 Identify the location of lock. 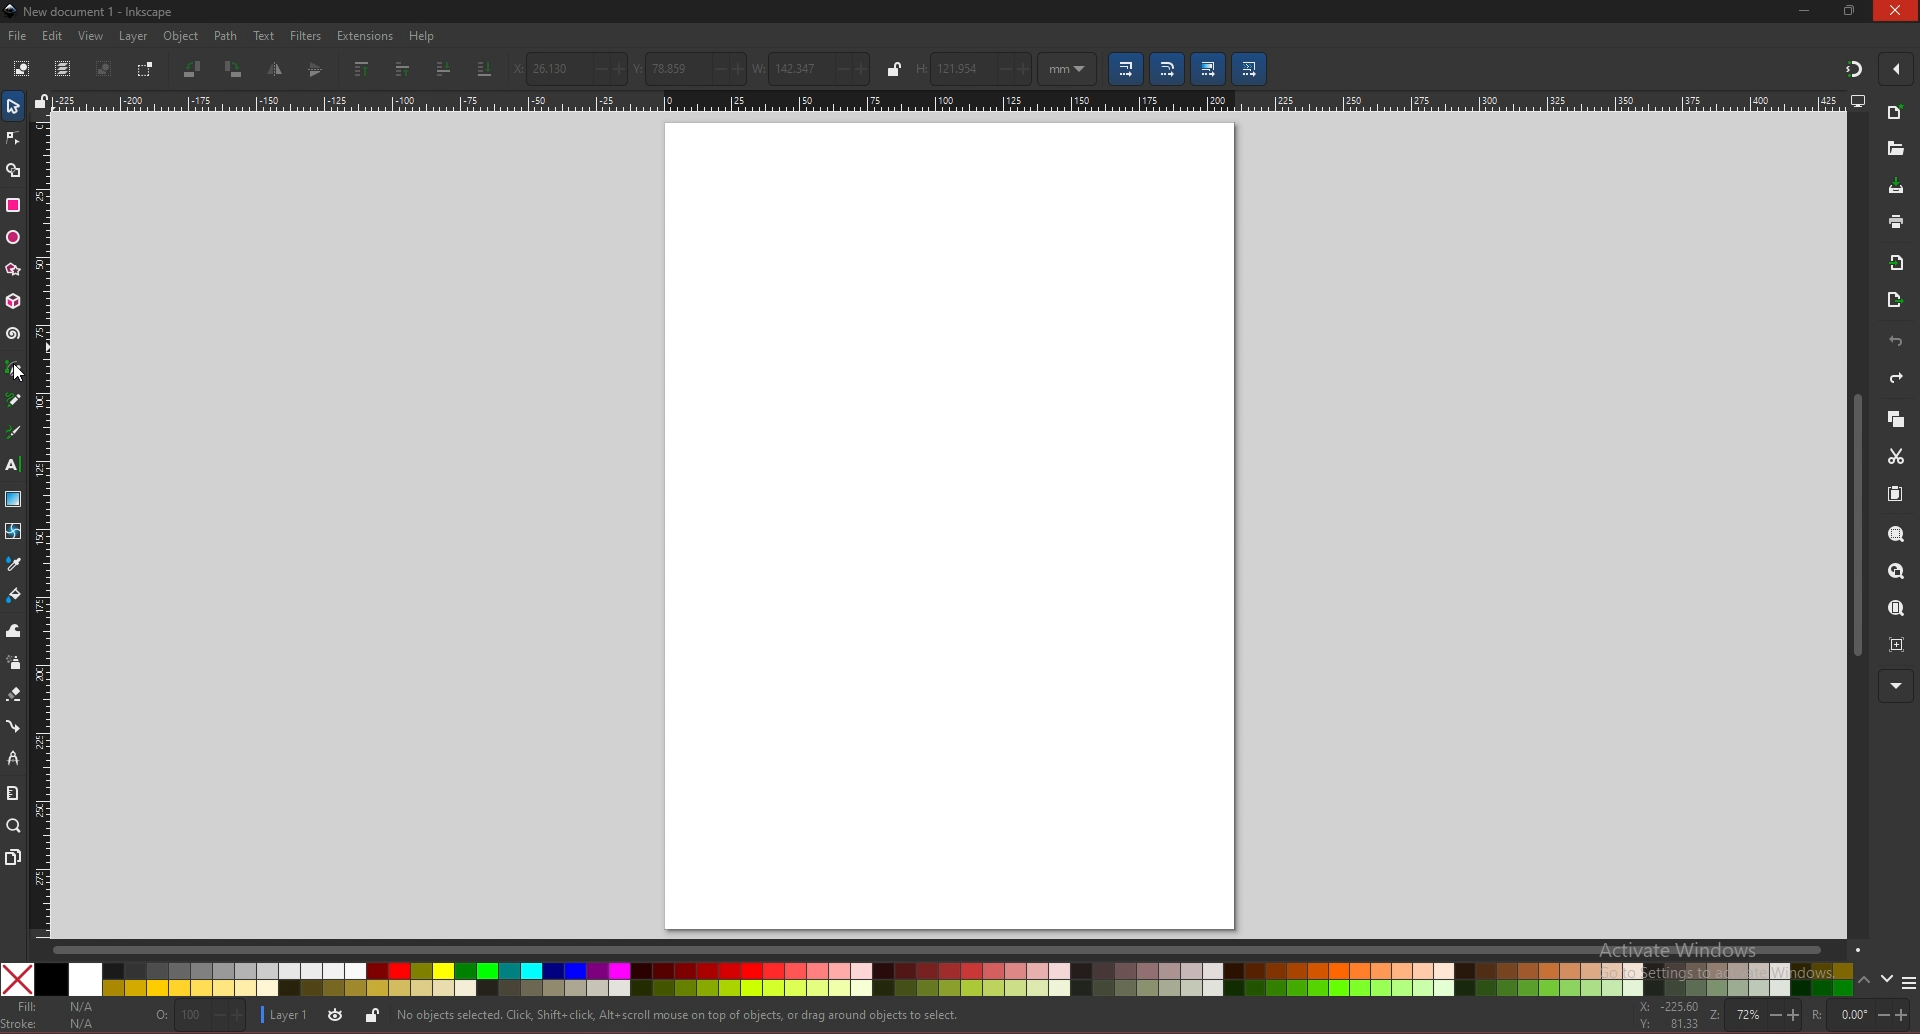
(372, 1015).